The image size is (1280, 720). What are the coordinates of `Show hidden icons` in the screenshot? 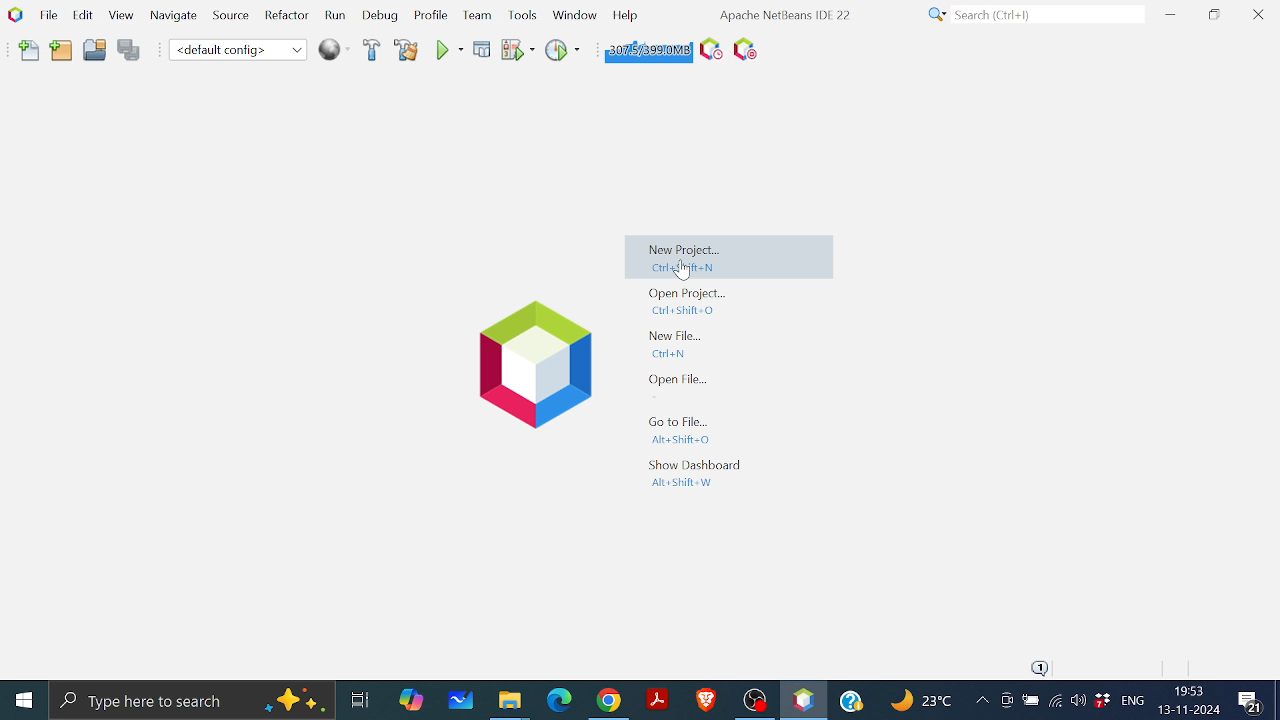 It's located at (982, 703).